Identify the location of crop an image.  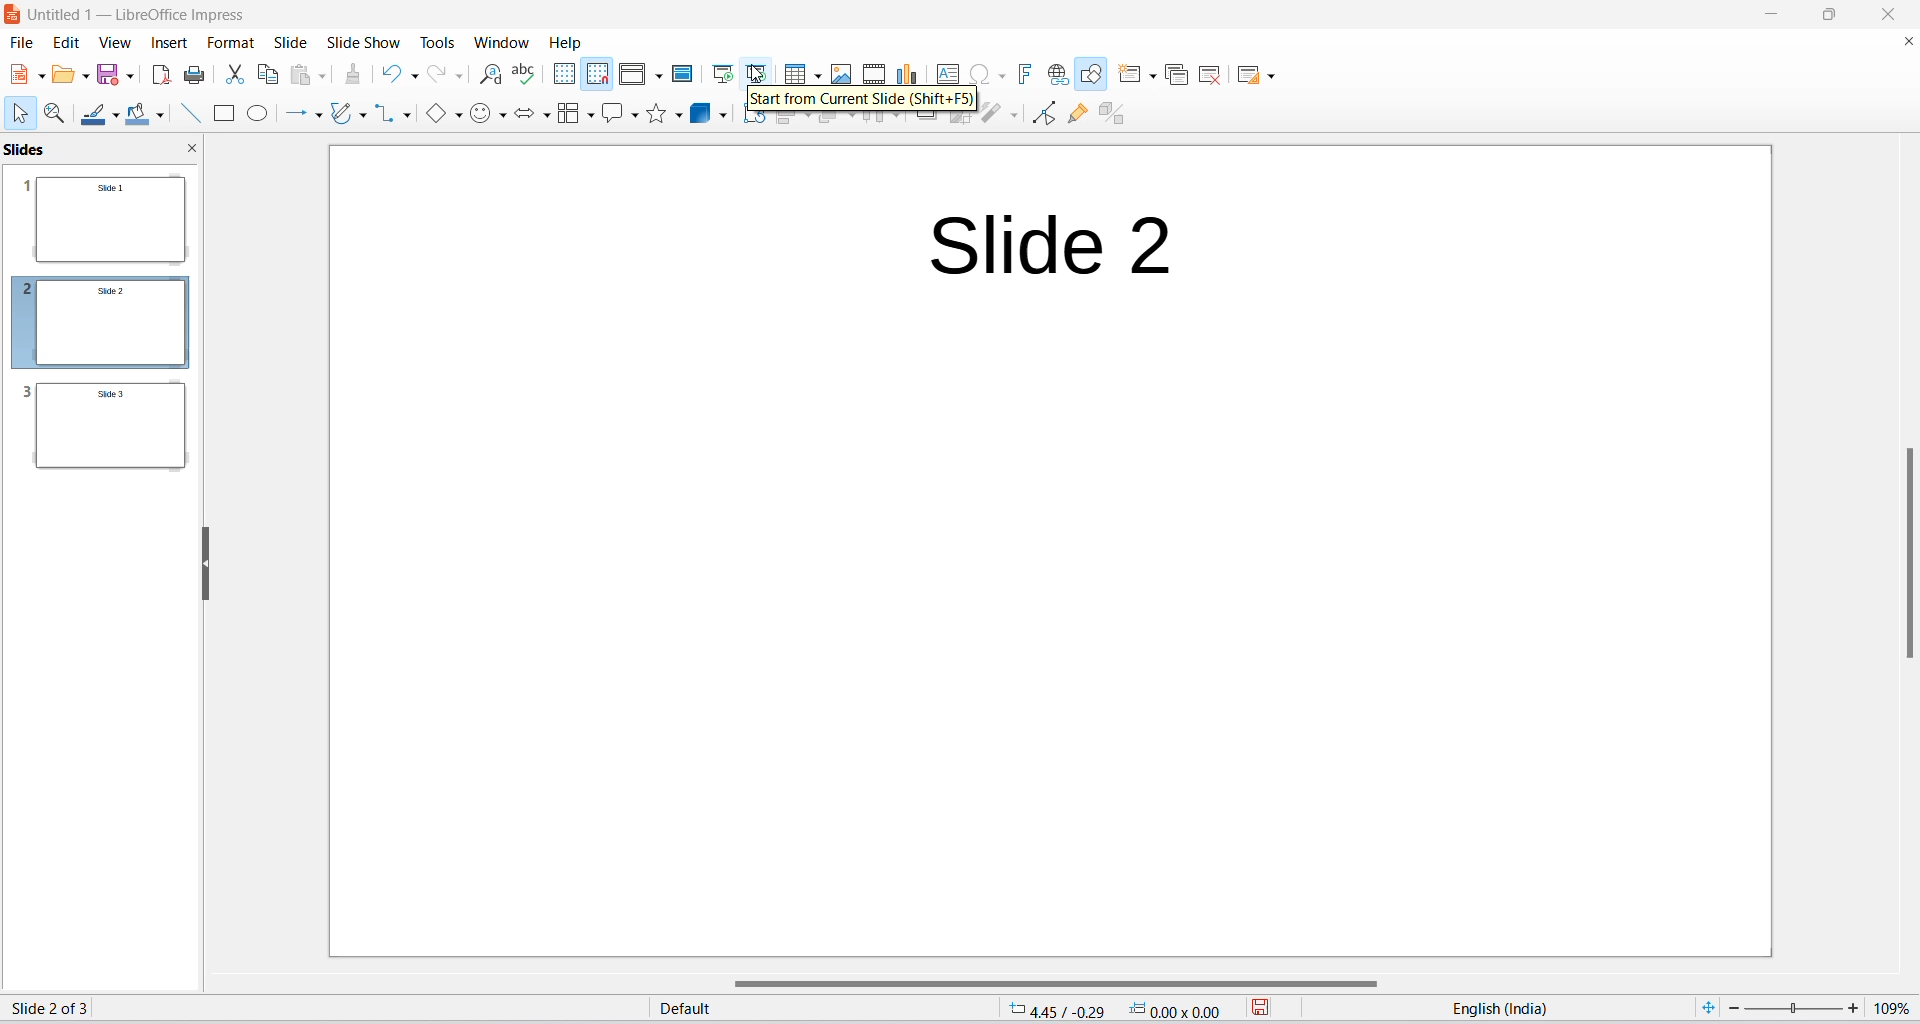
(959, 122).